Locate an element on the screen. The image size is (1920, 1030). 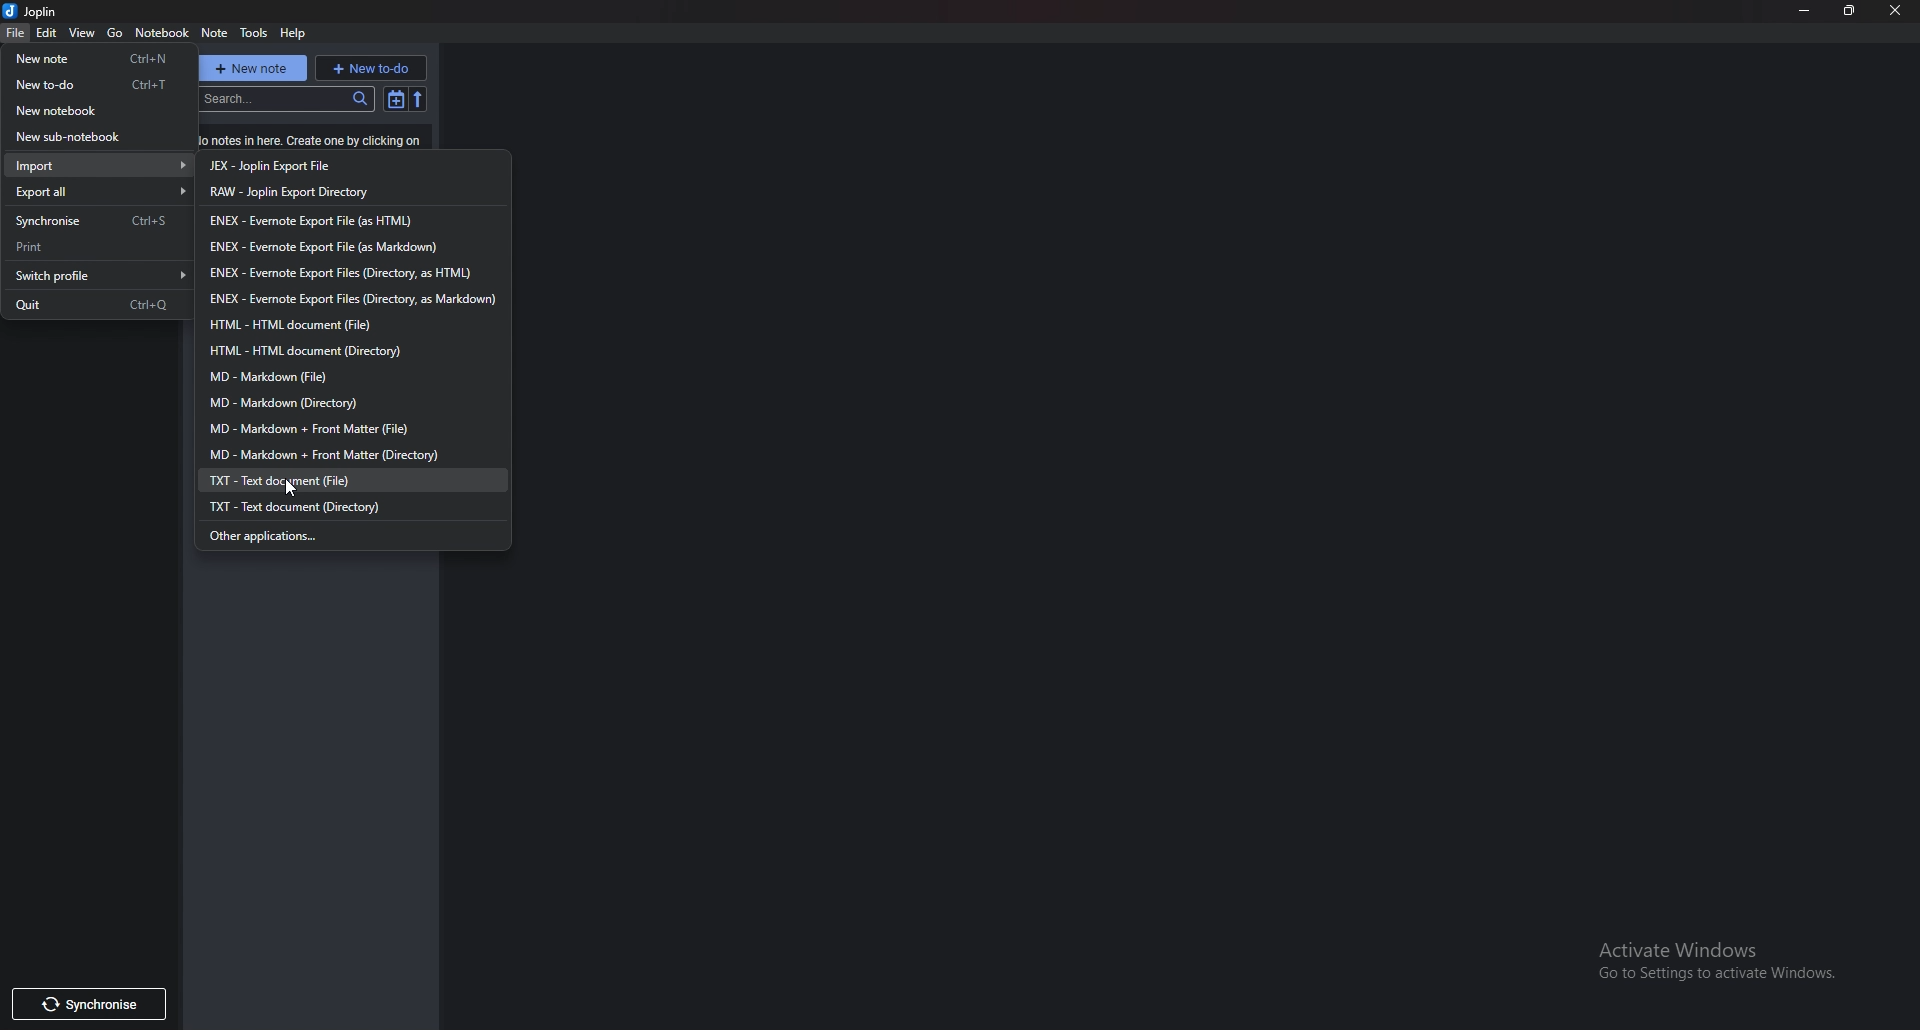
txt directory is located at coordinates (309, 505).